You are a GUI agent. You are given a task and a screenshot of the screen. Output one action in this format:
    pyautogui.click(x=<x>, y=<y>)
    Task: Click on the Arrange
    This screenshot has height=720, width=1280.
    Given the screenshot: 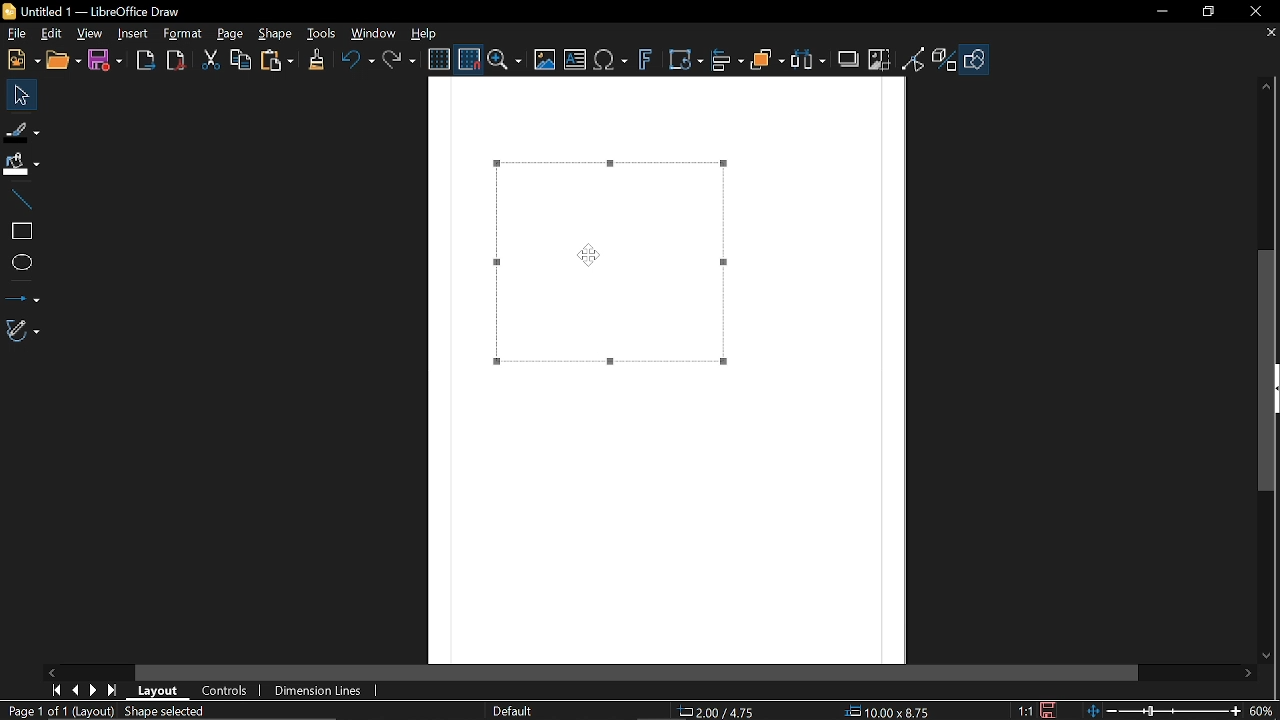 What is the action you would take?
    pyautogui.click(x=768, y=60)
    